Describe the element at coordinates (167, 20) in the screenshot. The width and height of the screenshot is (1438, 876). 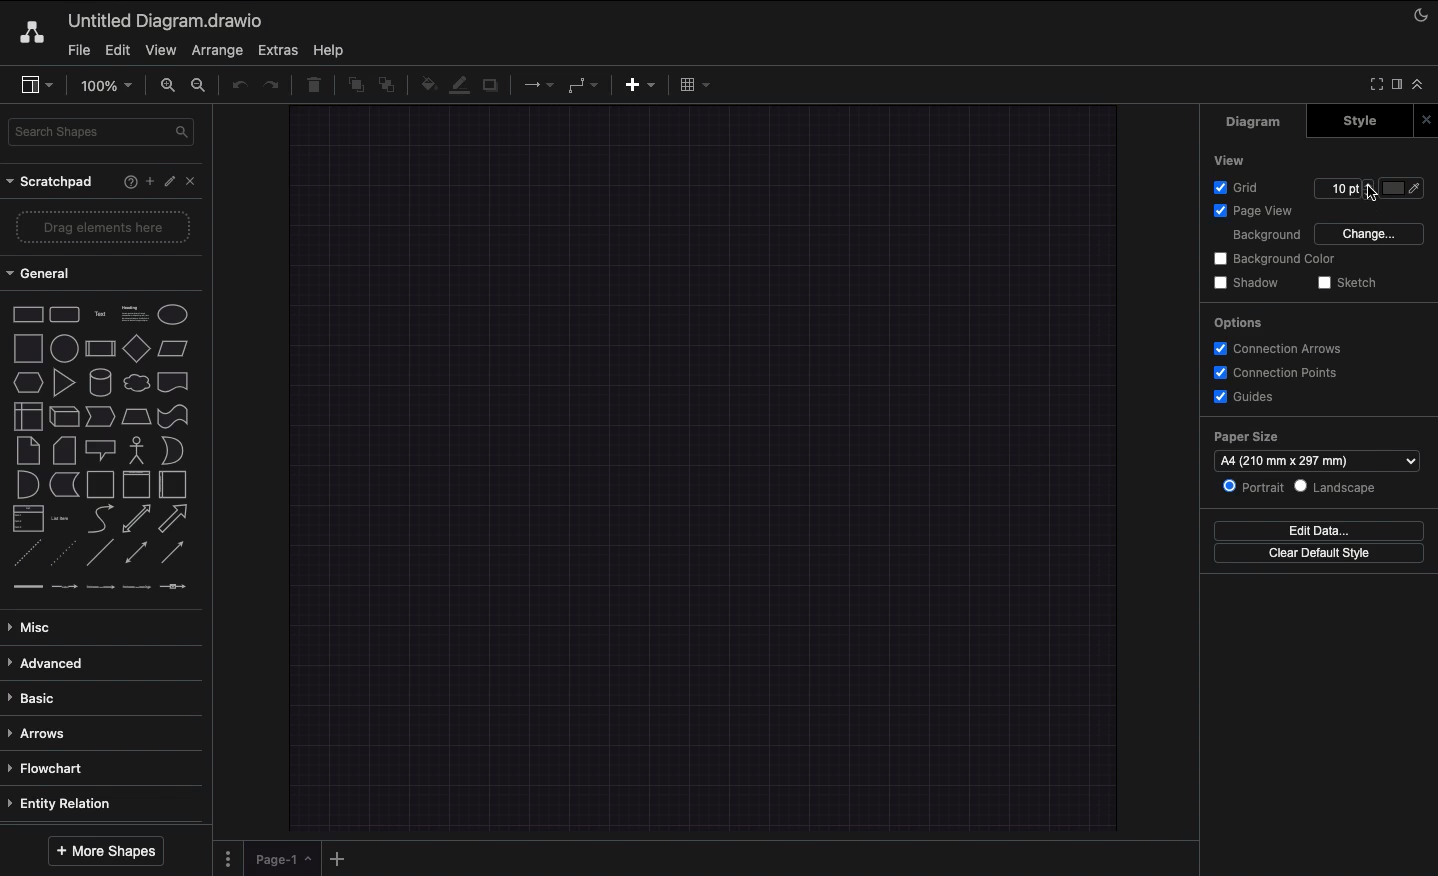
I see `Project name` at that location.